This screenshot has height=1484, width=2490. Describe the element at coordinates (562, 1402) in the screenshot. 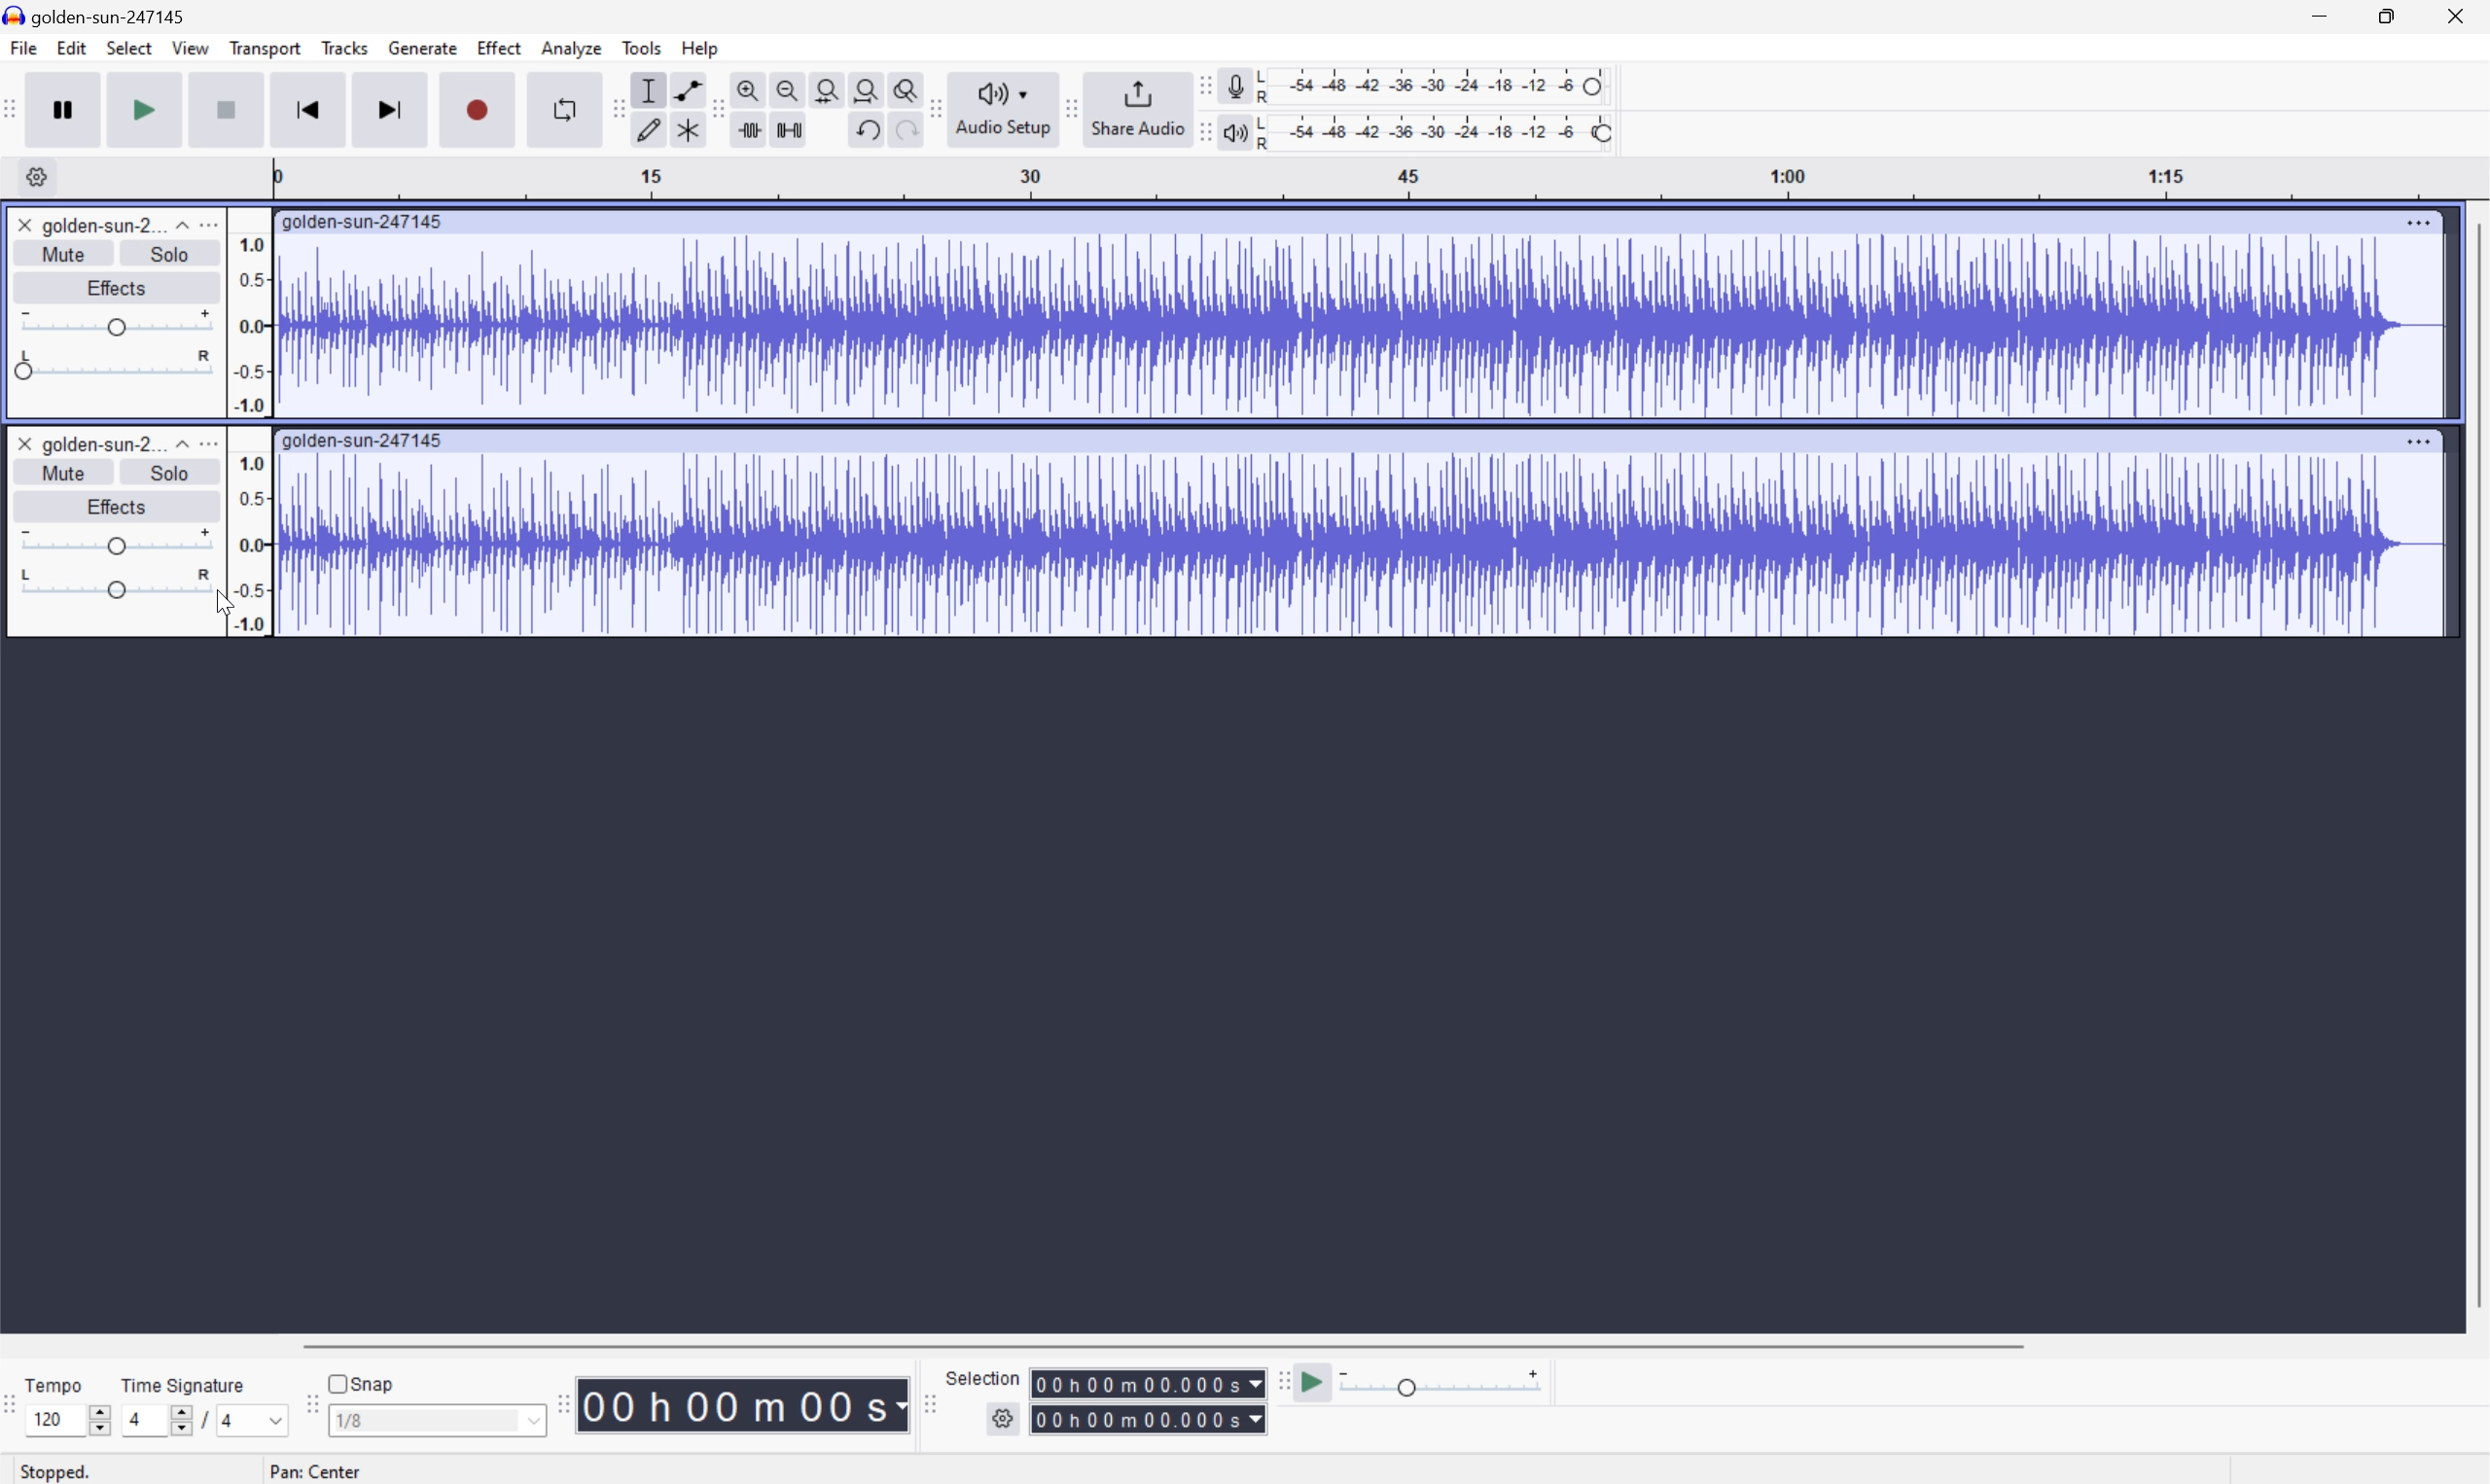

I see `` at that location.